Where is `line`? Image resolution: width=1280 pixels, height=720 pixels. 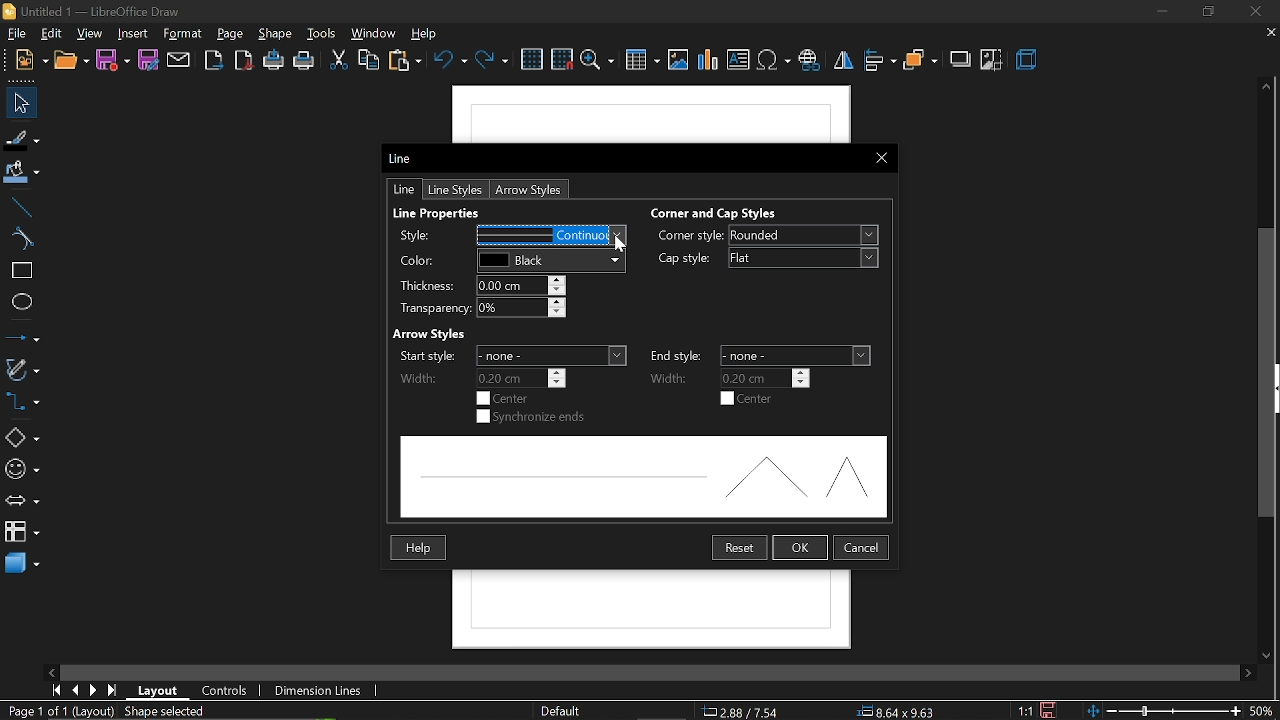
line is located at coordinates (24, 204).